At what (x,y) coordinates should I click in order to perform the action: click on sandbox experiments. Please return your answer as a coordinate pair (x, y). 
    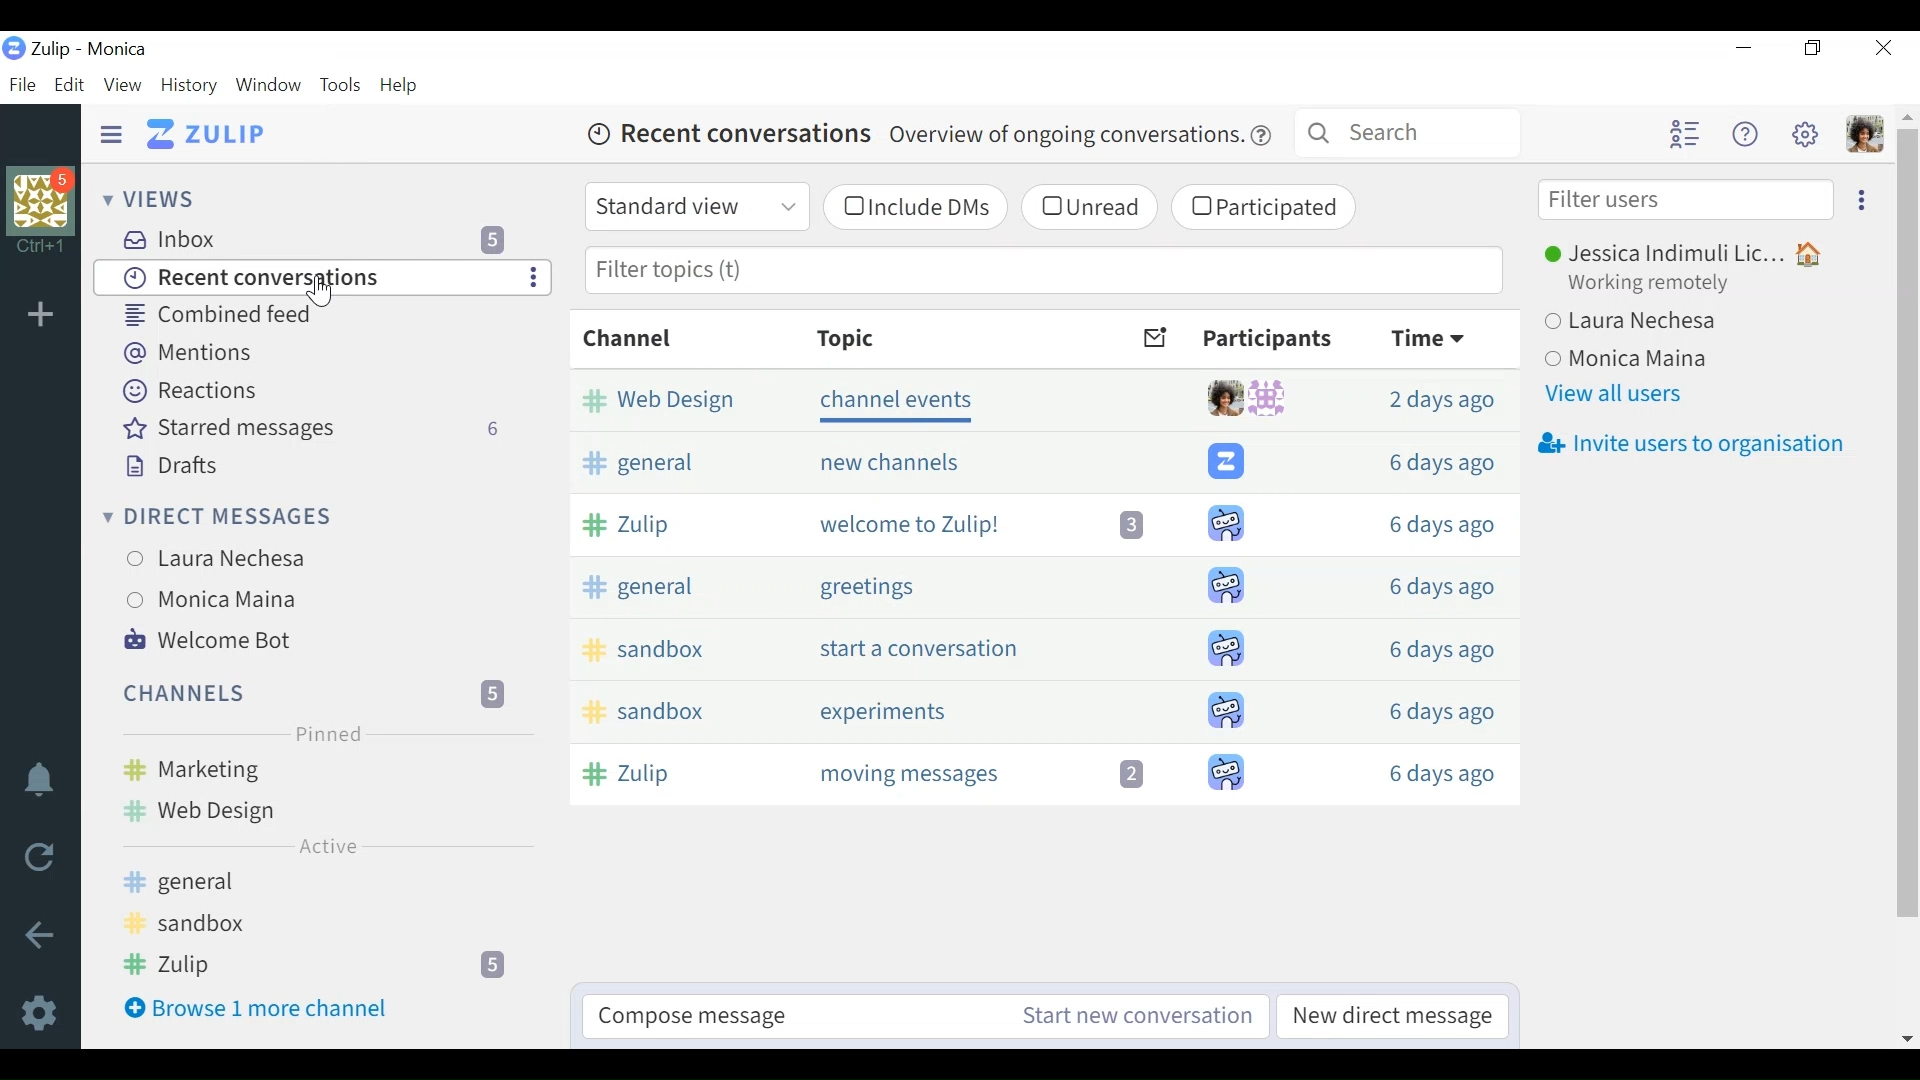
    Looking at the image, I should click on (1042, 712).